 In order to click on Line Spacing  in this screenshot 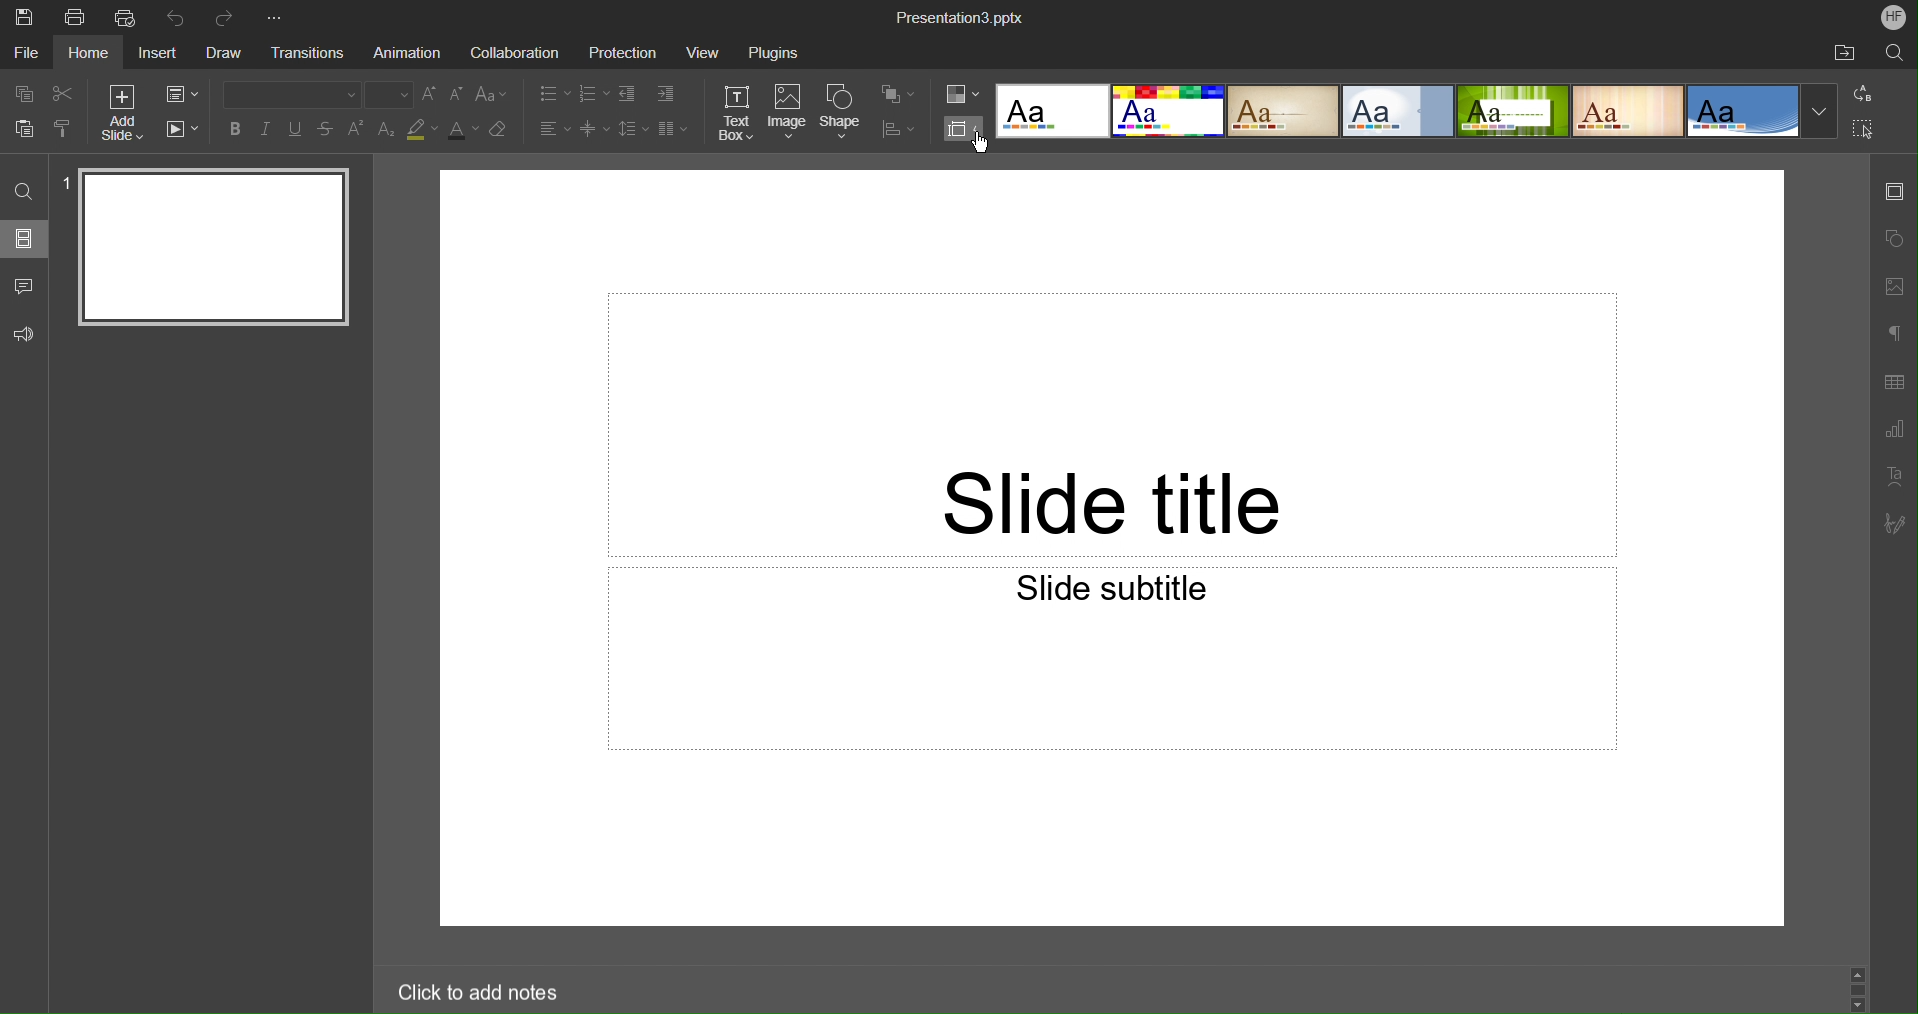, I will do `click(631, 130)`.